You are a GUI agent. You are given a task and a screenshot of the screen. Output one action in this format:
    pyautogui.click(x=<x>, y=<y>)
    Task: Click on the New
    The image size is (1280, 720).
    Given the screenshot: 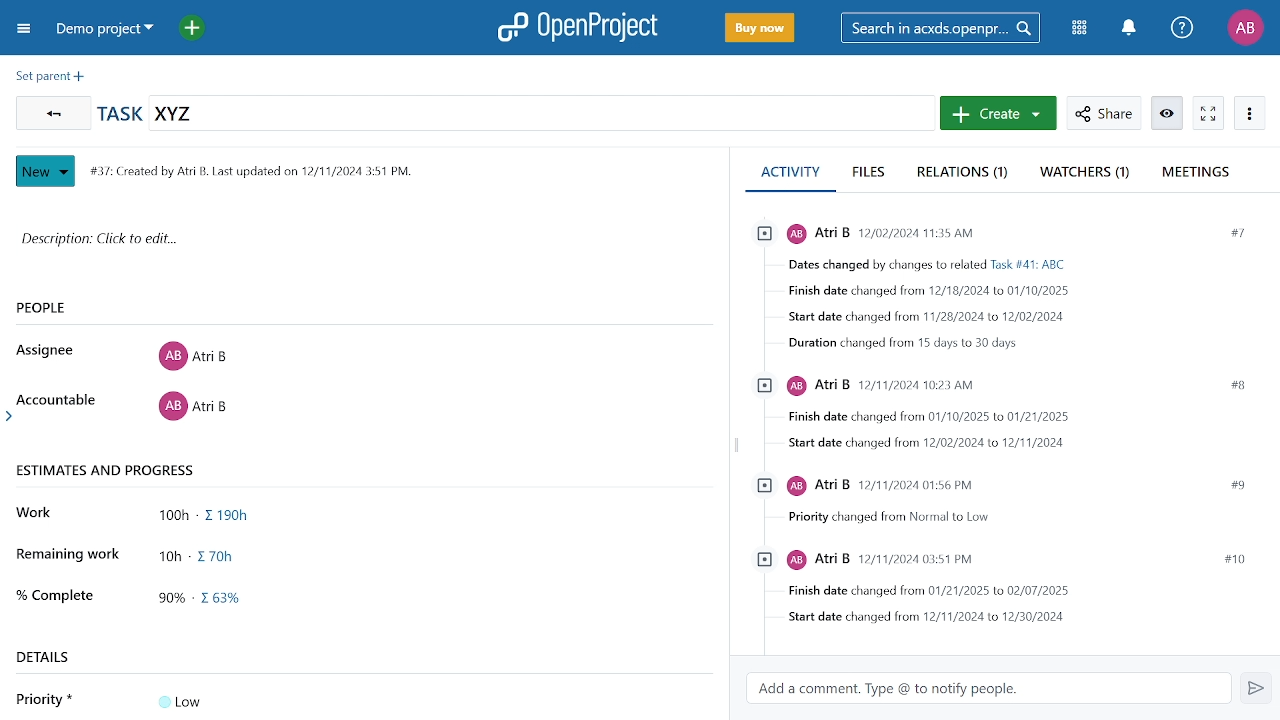 What is the action you would take?
    pyautogui.click(x=49, y=170)
    